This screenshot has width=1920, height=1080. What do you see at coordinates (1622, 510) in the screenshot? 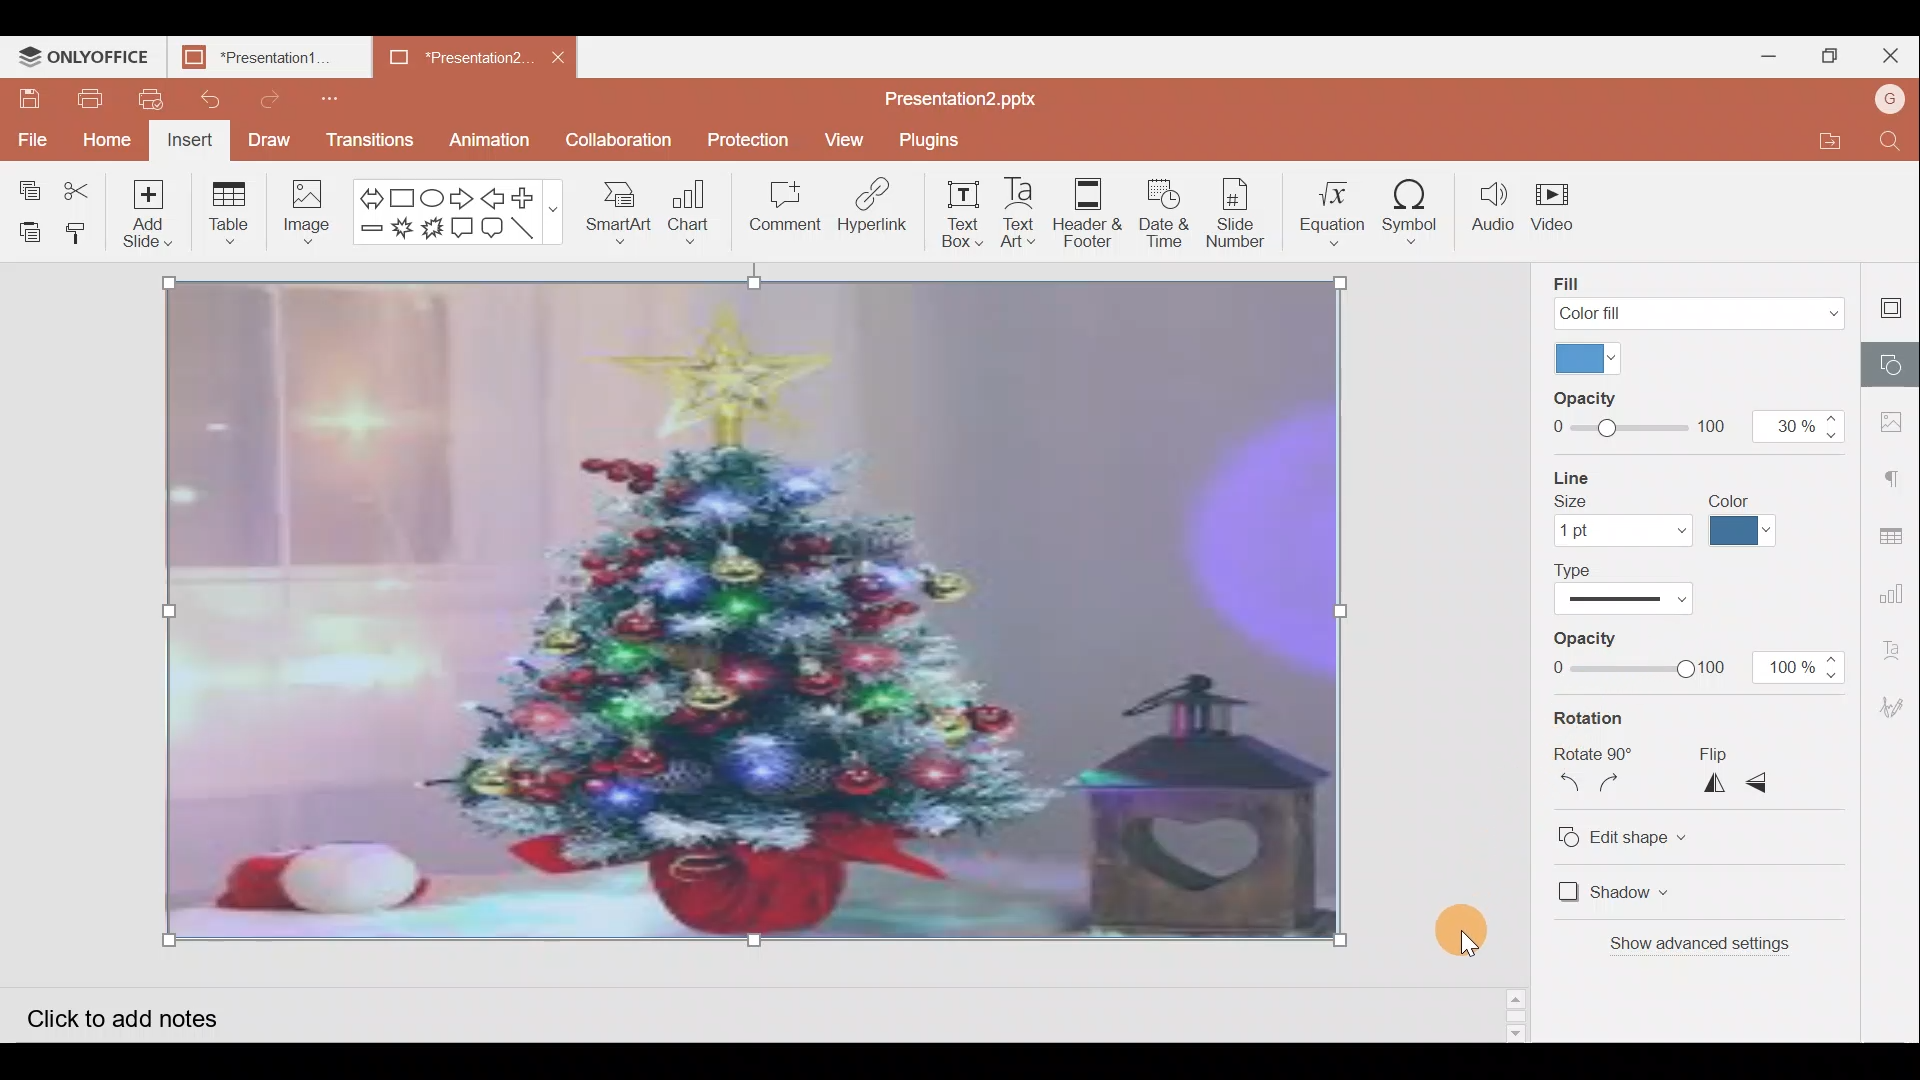
I see `Line size` at bounding box center [1622, 510].